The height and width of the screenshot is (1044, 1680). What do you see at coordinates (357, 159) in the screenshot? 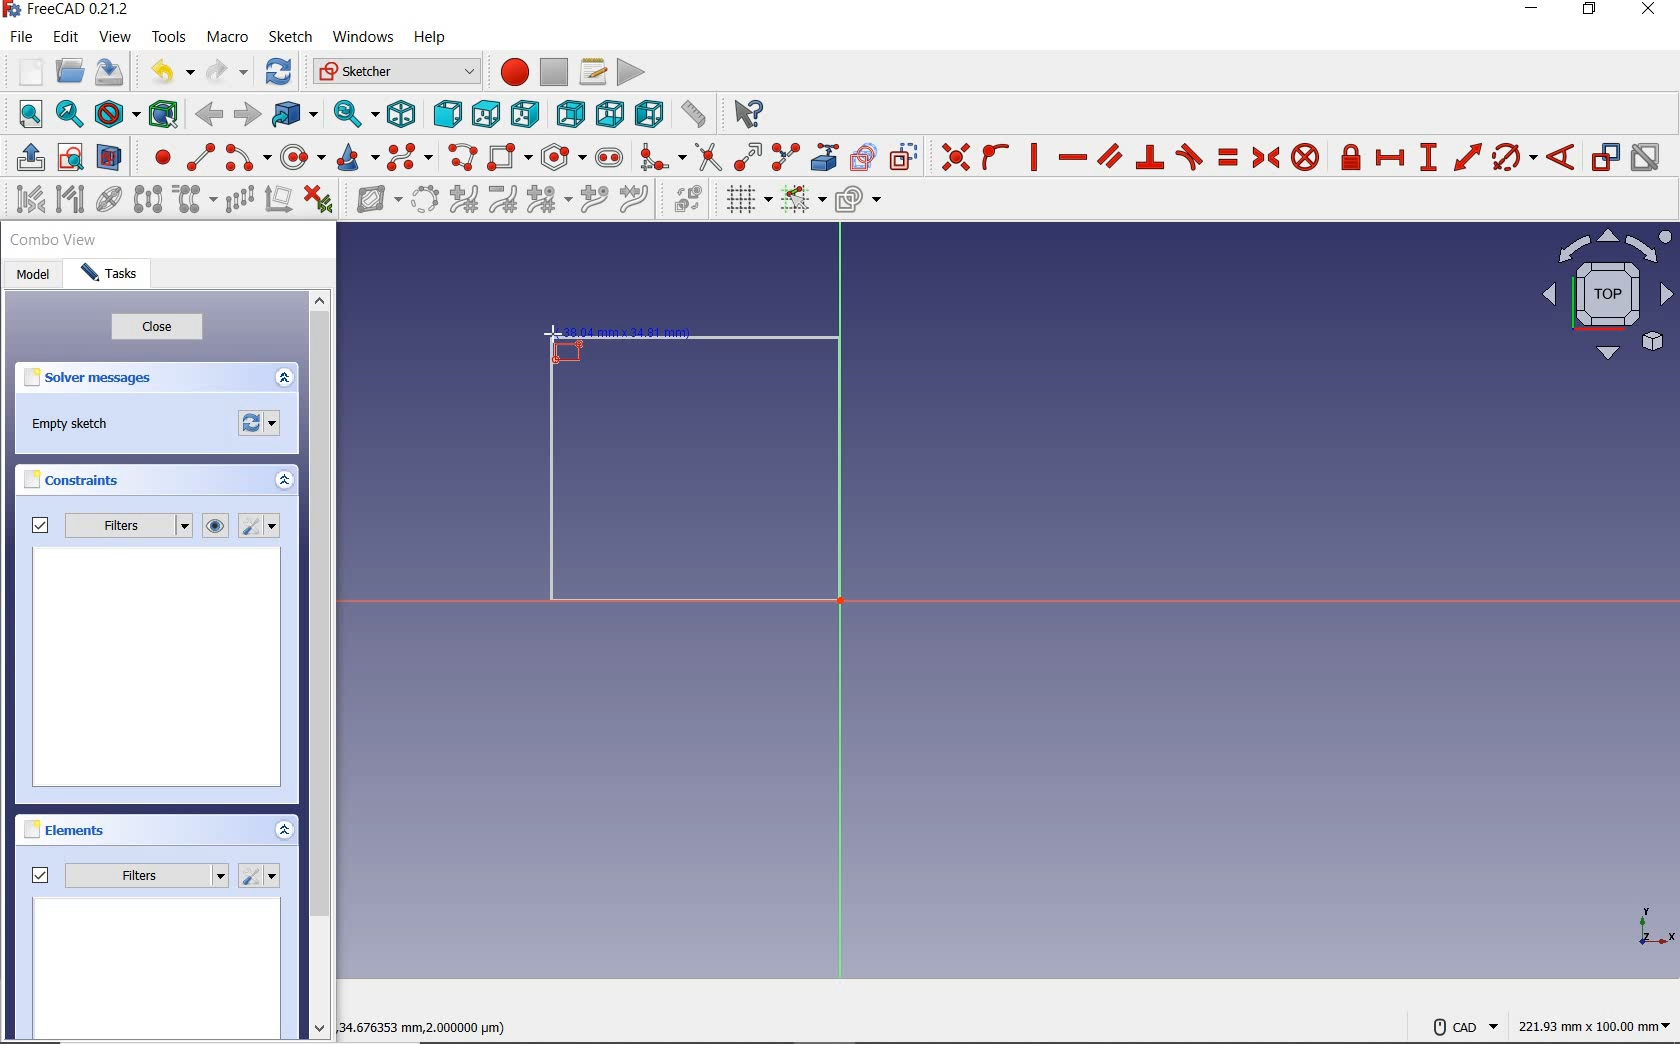
I see `create conic` at bounding box center [357, 159].